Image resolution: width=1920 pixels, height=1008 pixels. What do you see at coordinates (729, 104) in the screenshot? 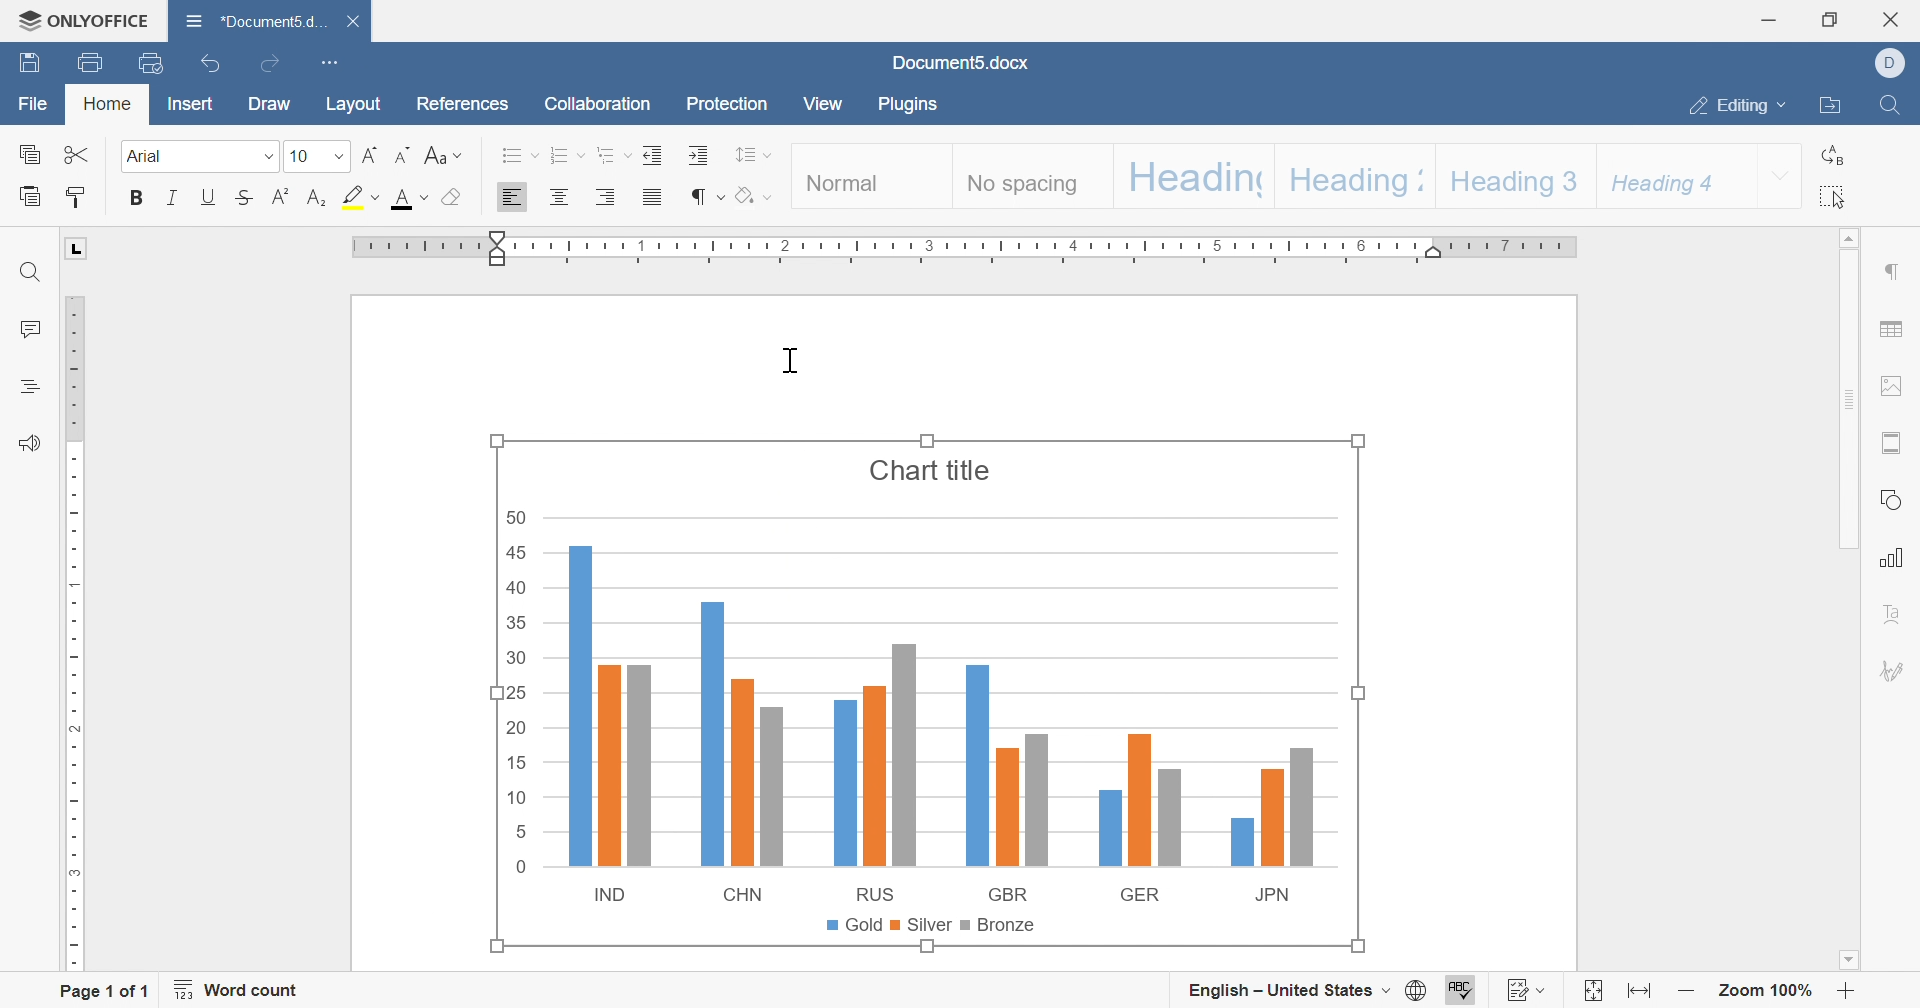
I see `protection` at bounding box center [729, 104].